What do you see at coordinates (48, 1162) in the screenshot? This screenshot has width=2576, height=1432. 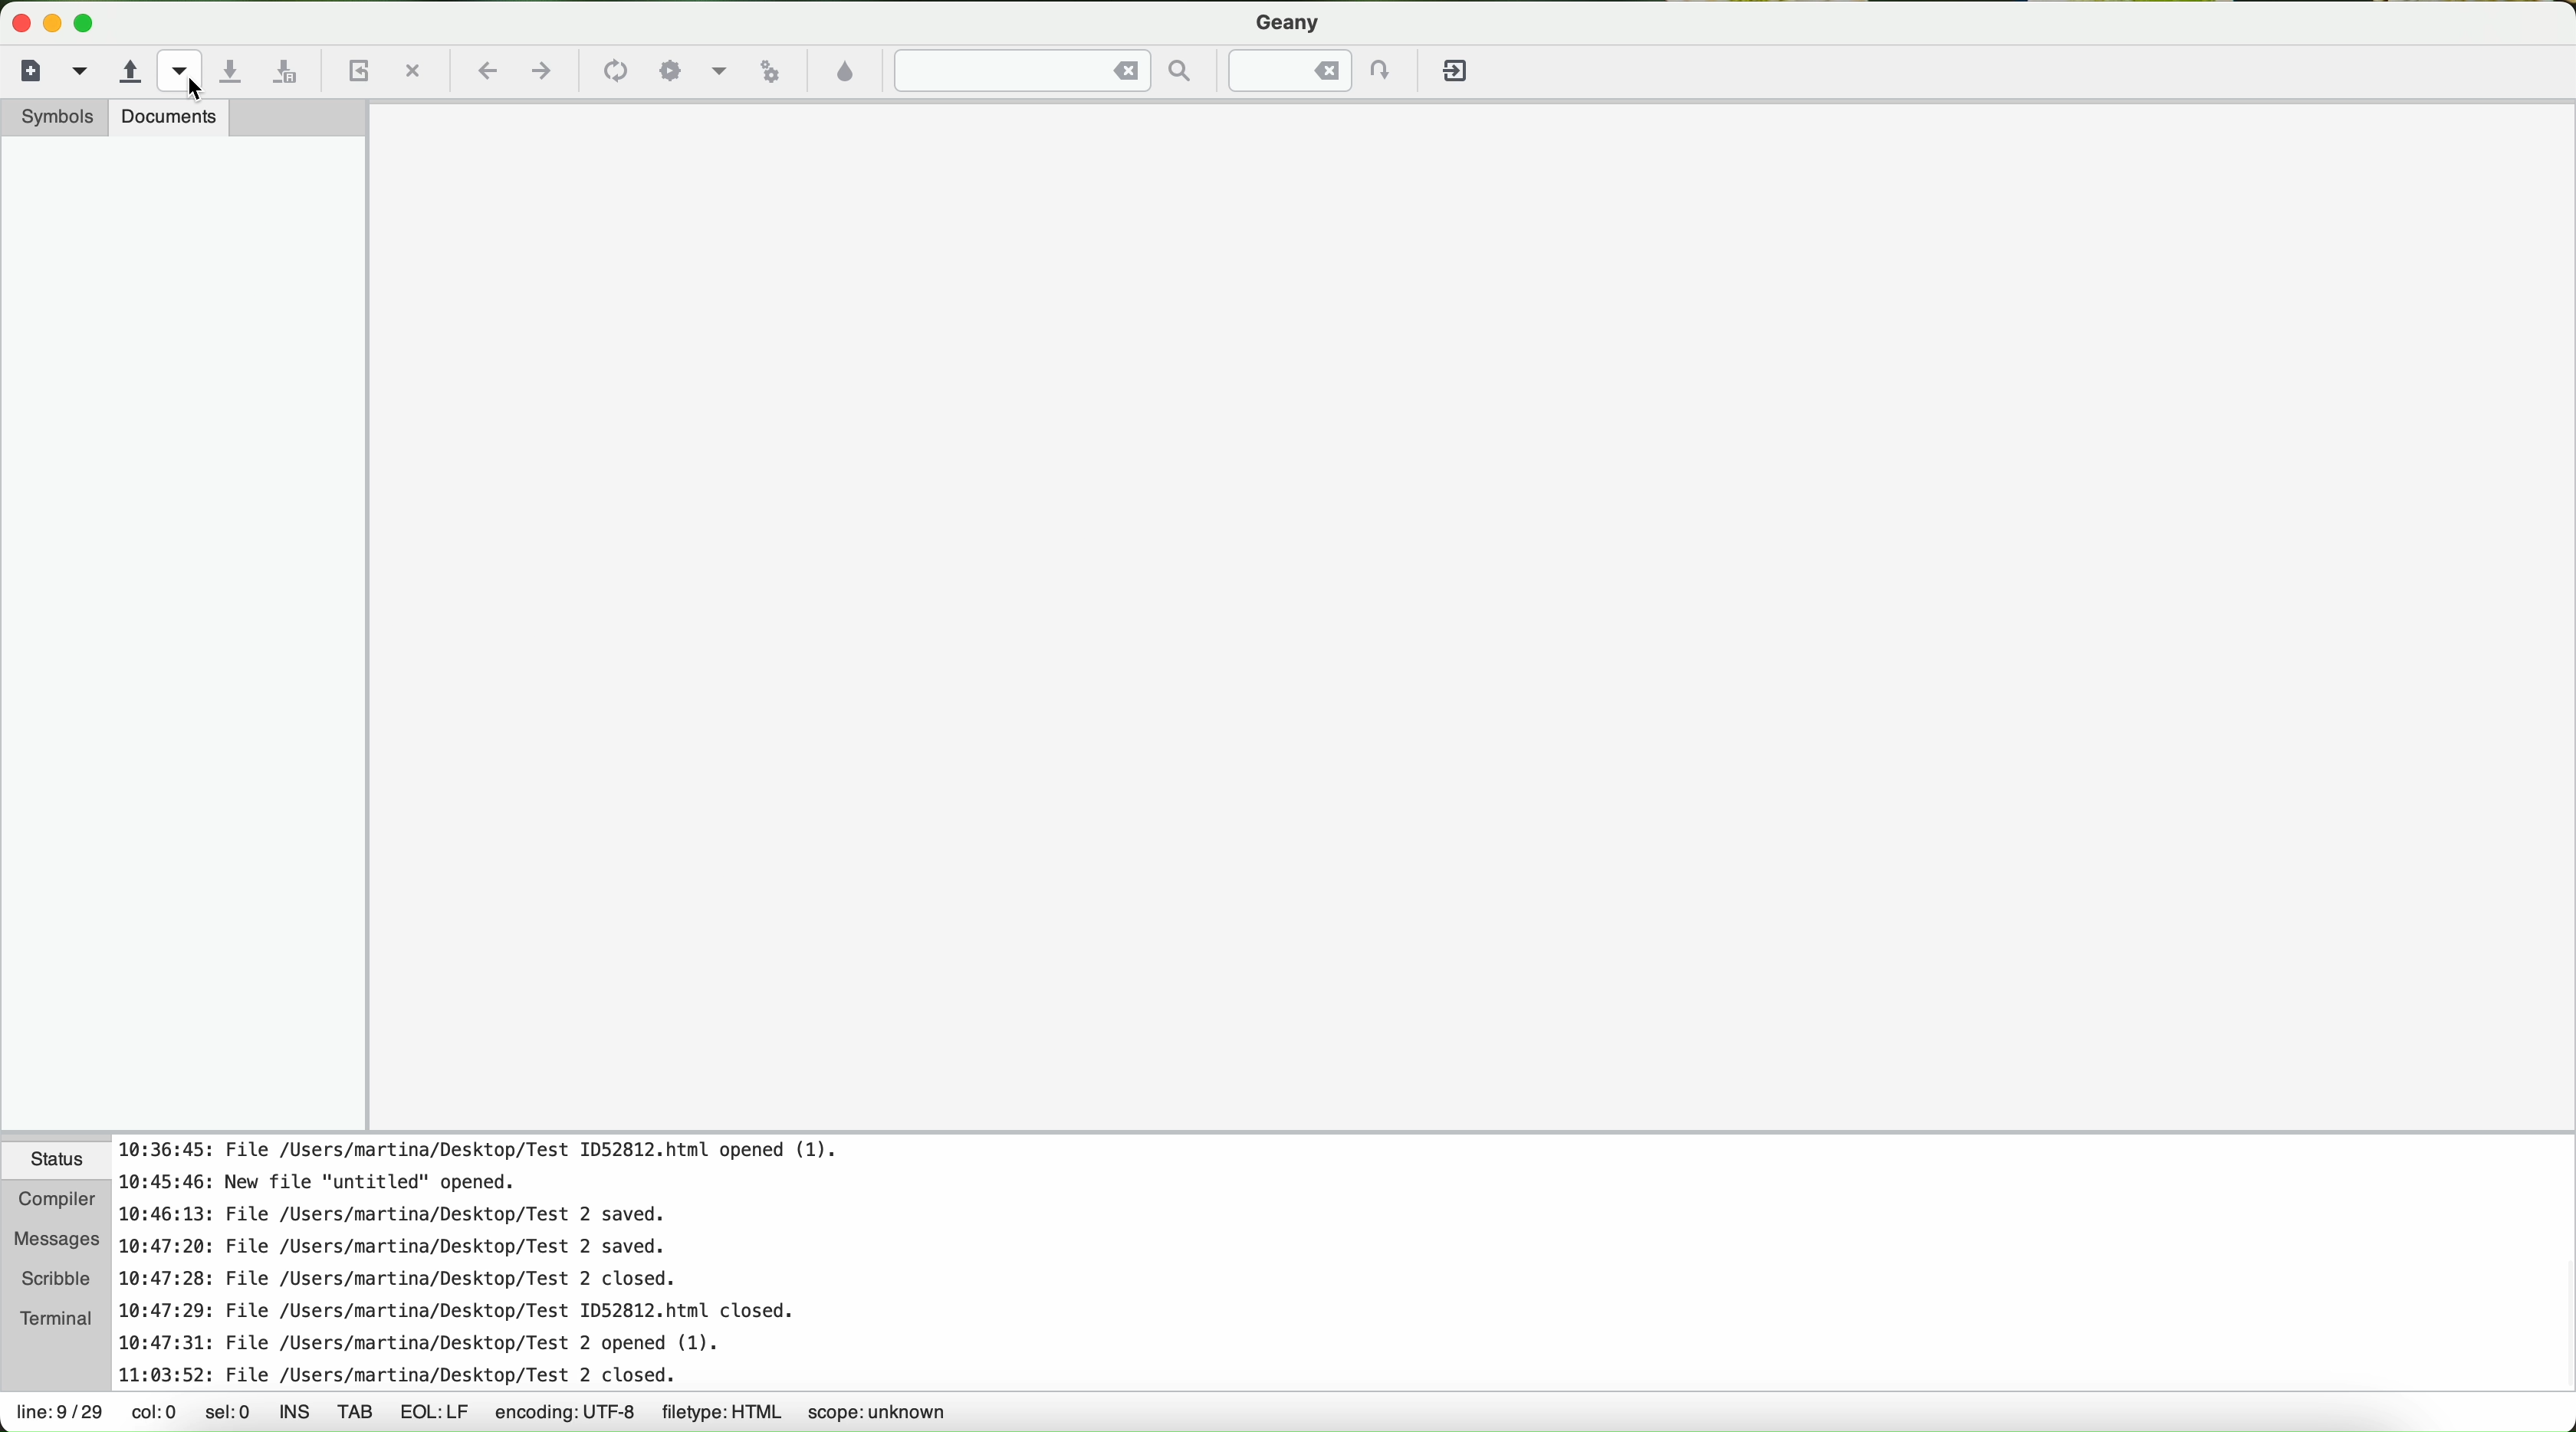 I see `status` at bounding box center [48, 1162].